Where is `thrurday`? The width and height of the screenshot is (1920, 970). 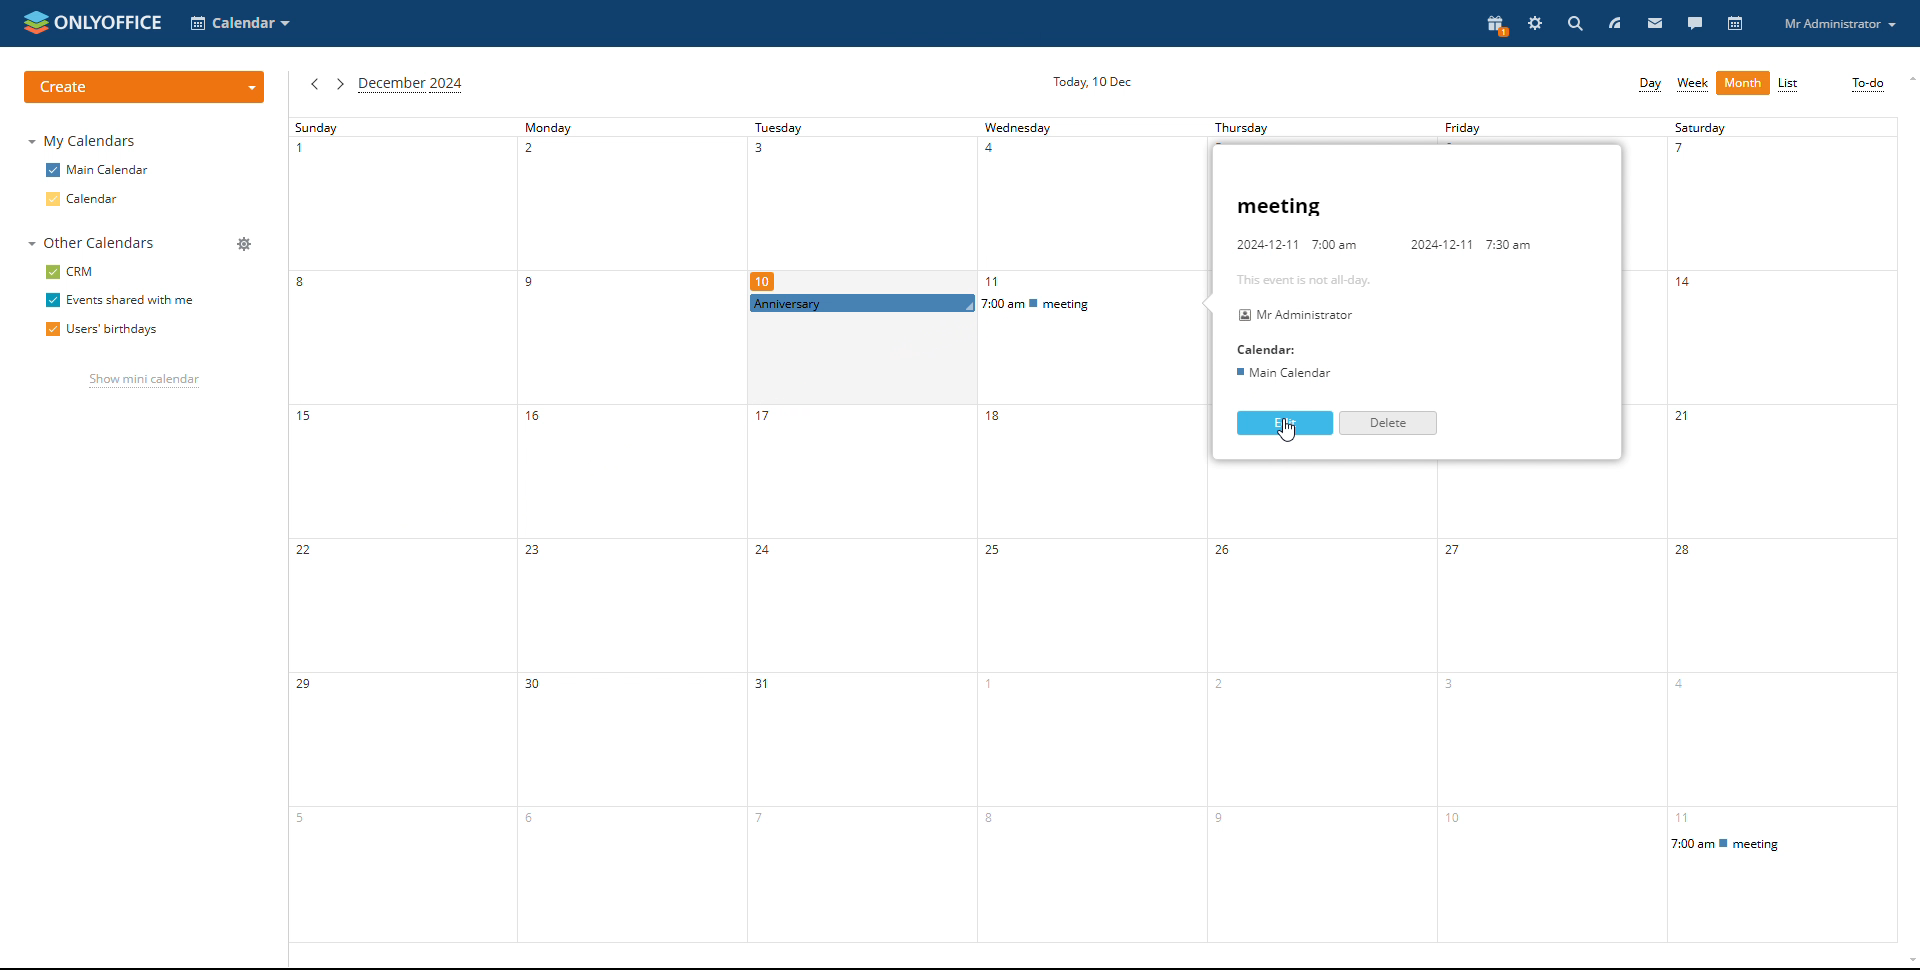
thrurday is located at coordinates (1273, 124).